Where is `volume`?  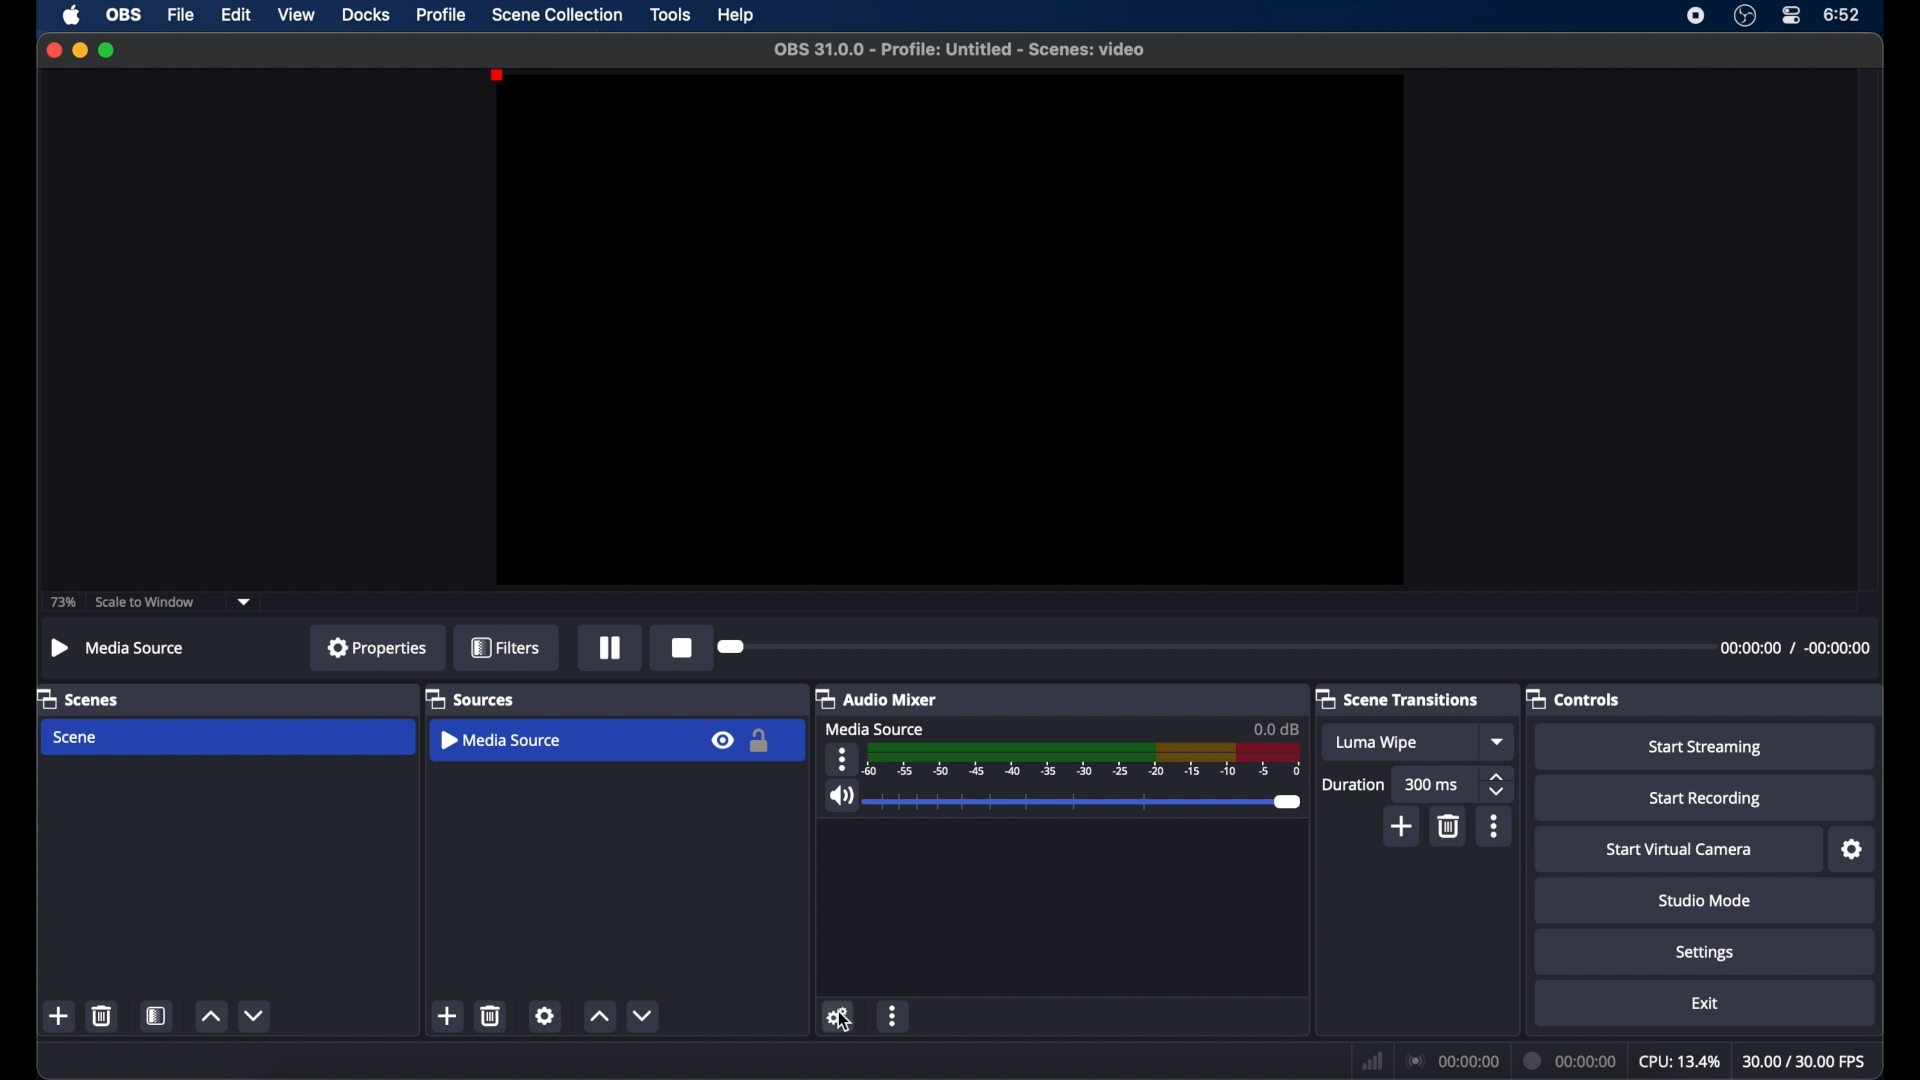
volume is located at coordinates (840, 796).